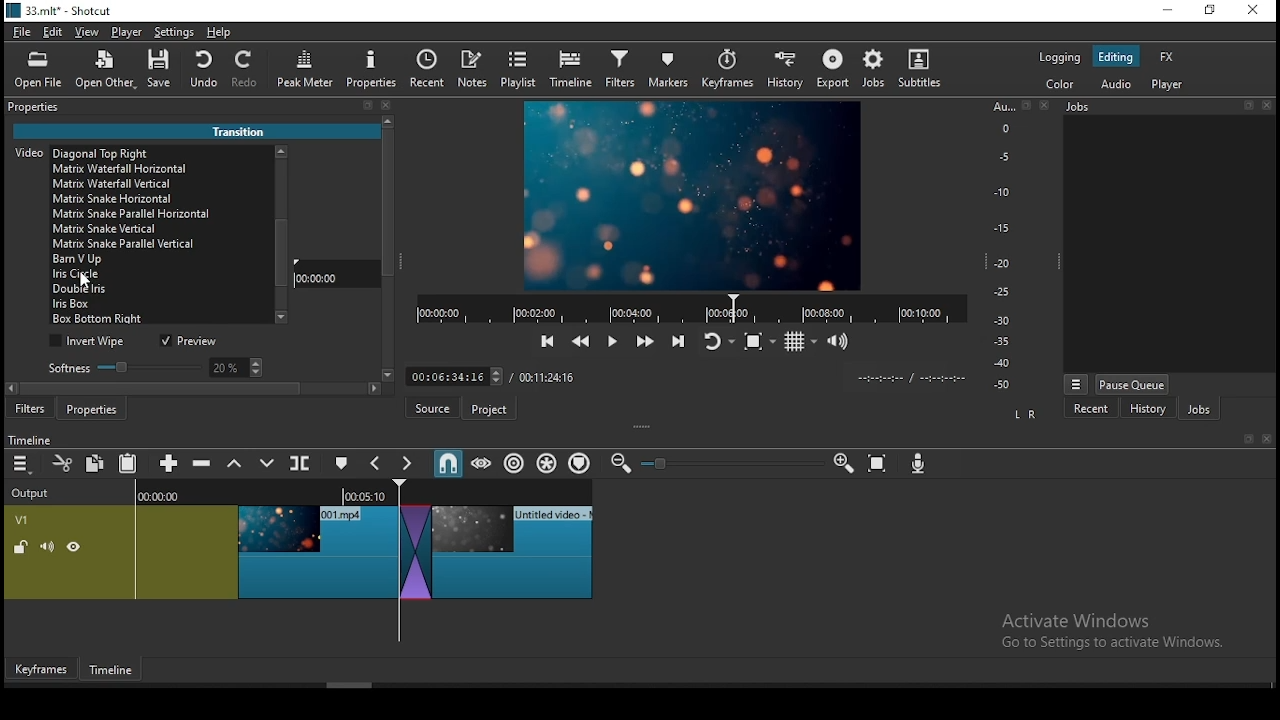 The image size is (1280, 720). What do you see at coordinates (548, 462) in the screenshot?
I see `ripple all tracks` at bounding box center [548, 462].